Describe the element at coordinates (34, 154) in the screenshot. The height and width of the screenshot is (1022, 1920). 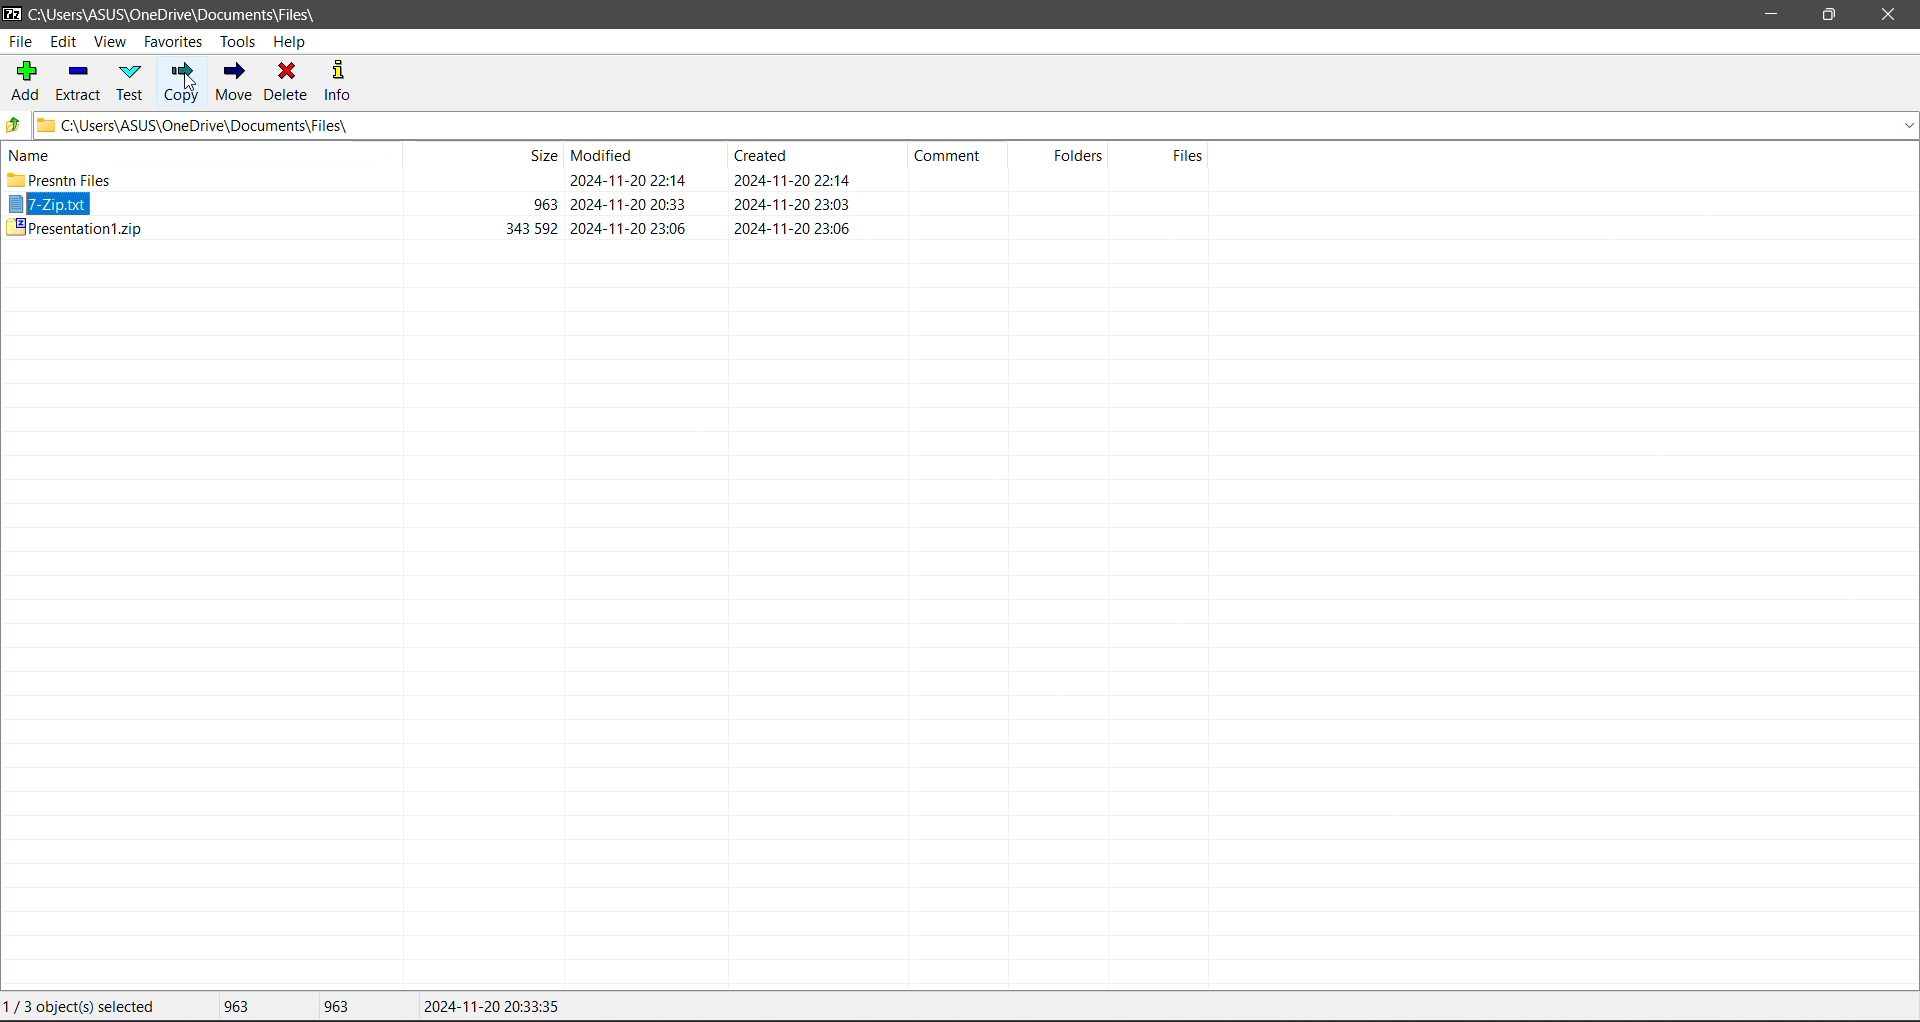
I see `Name` at that location.